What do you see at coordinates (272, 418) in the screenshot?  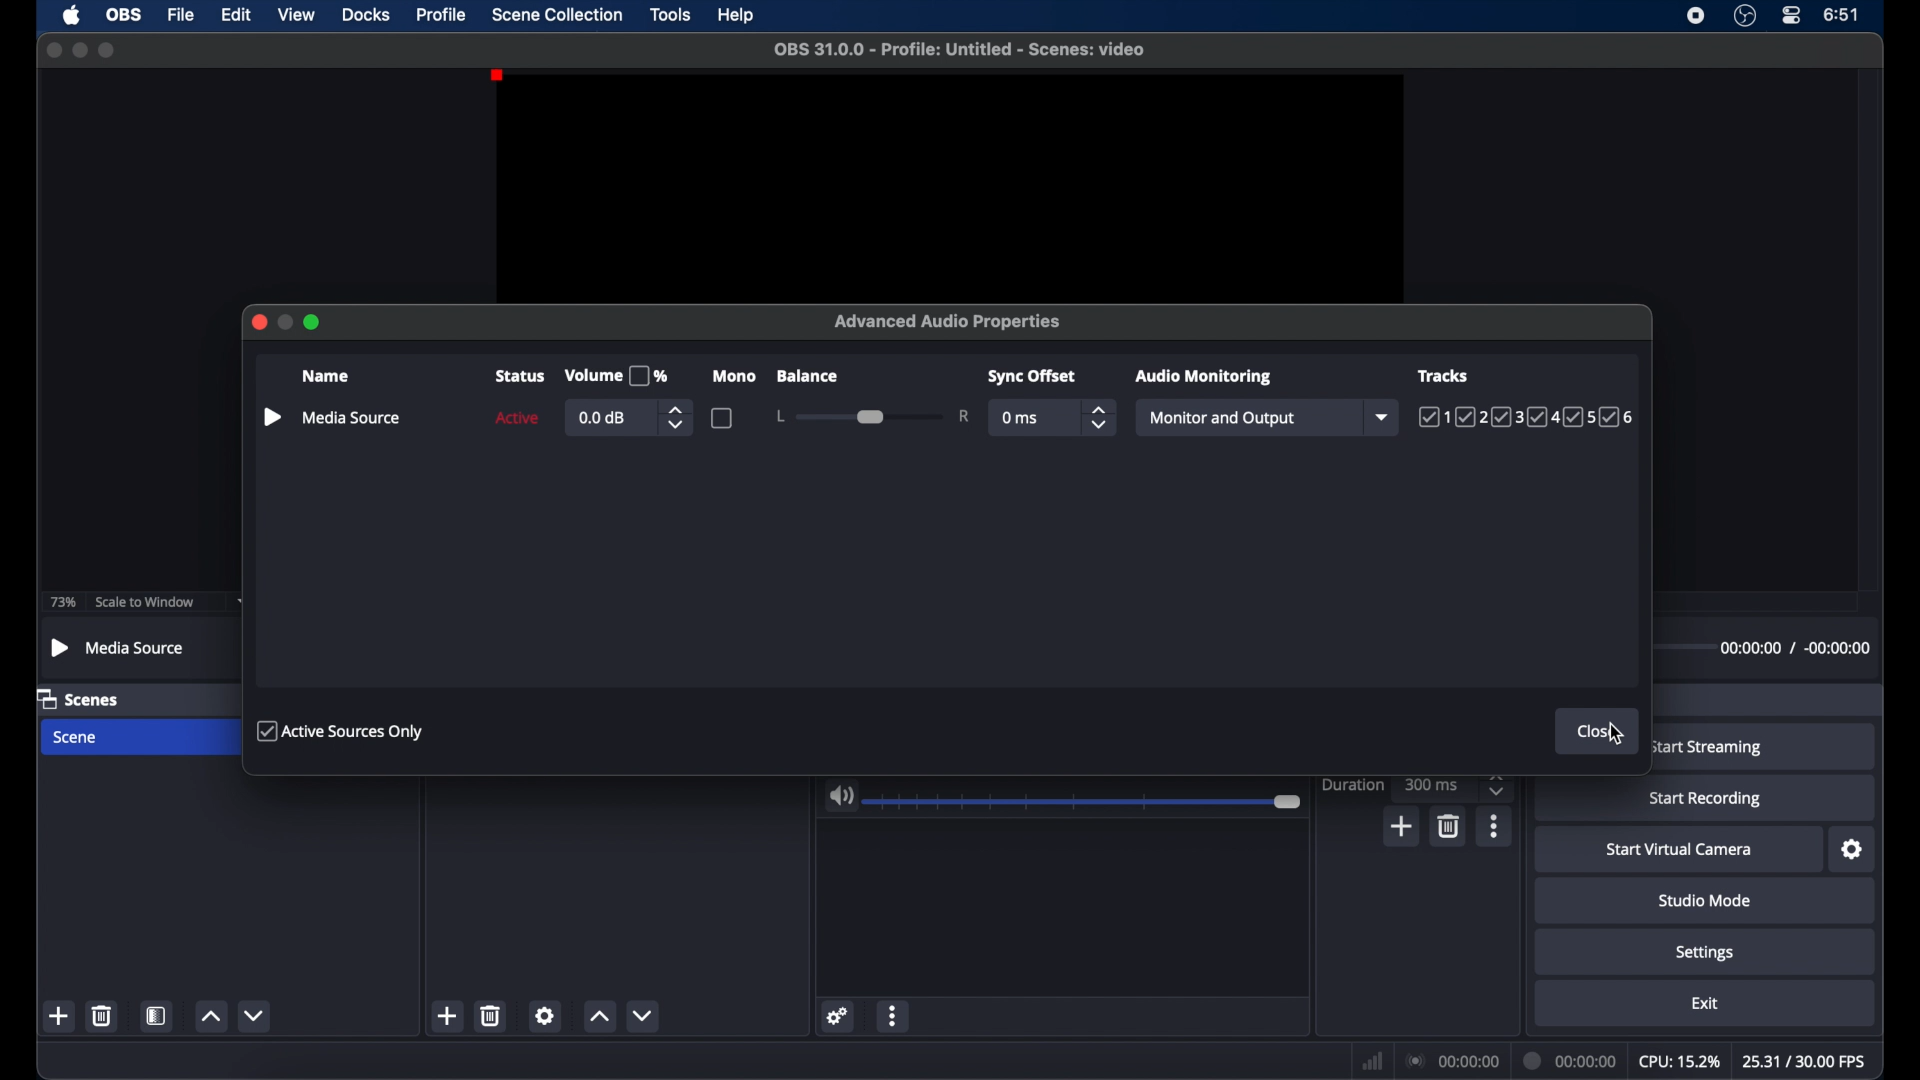 I see `play` at bounding box center [272, 418].